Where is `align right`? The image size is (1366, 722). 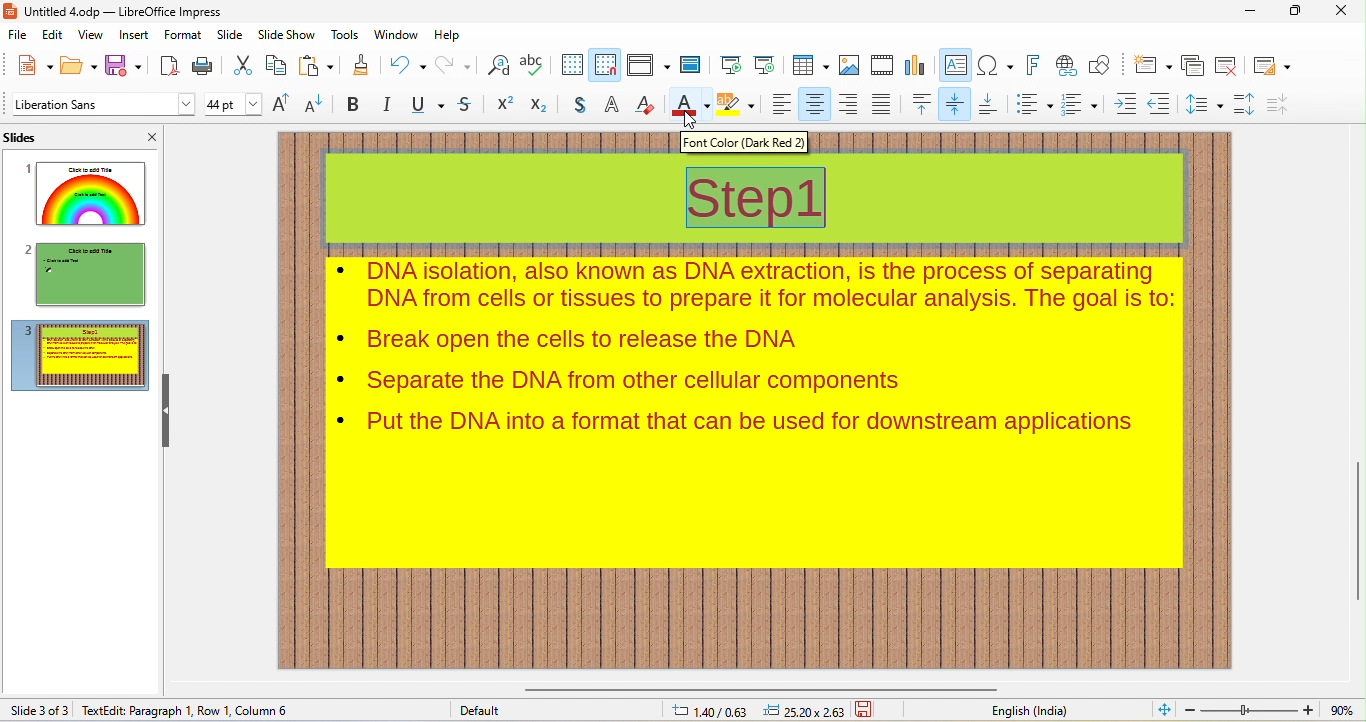 align right is located at coordinates (848, 104).